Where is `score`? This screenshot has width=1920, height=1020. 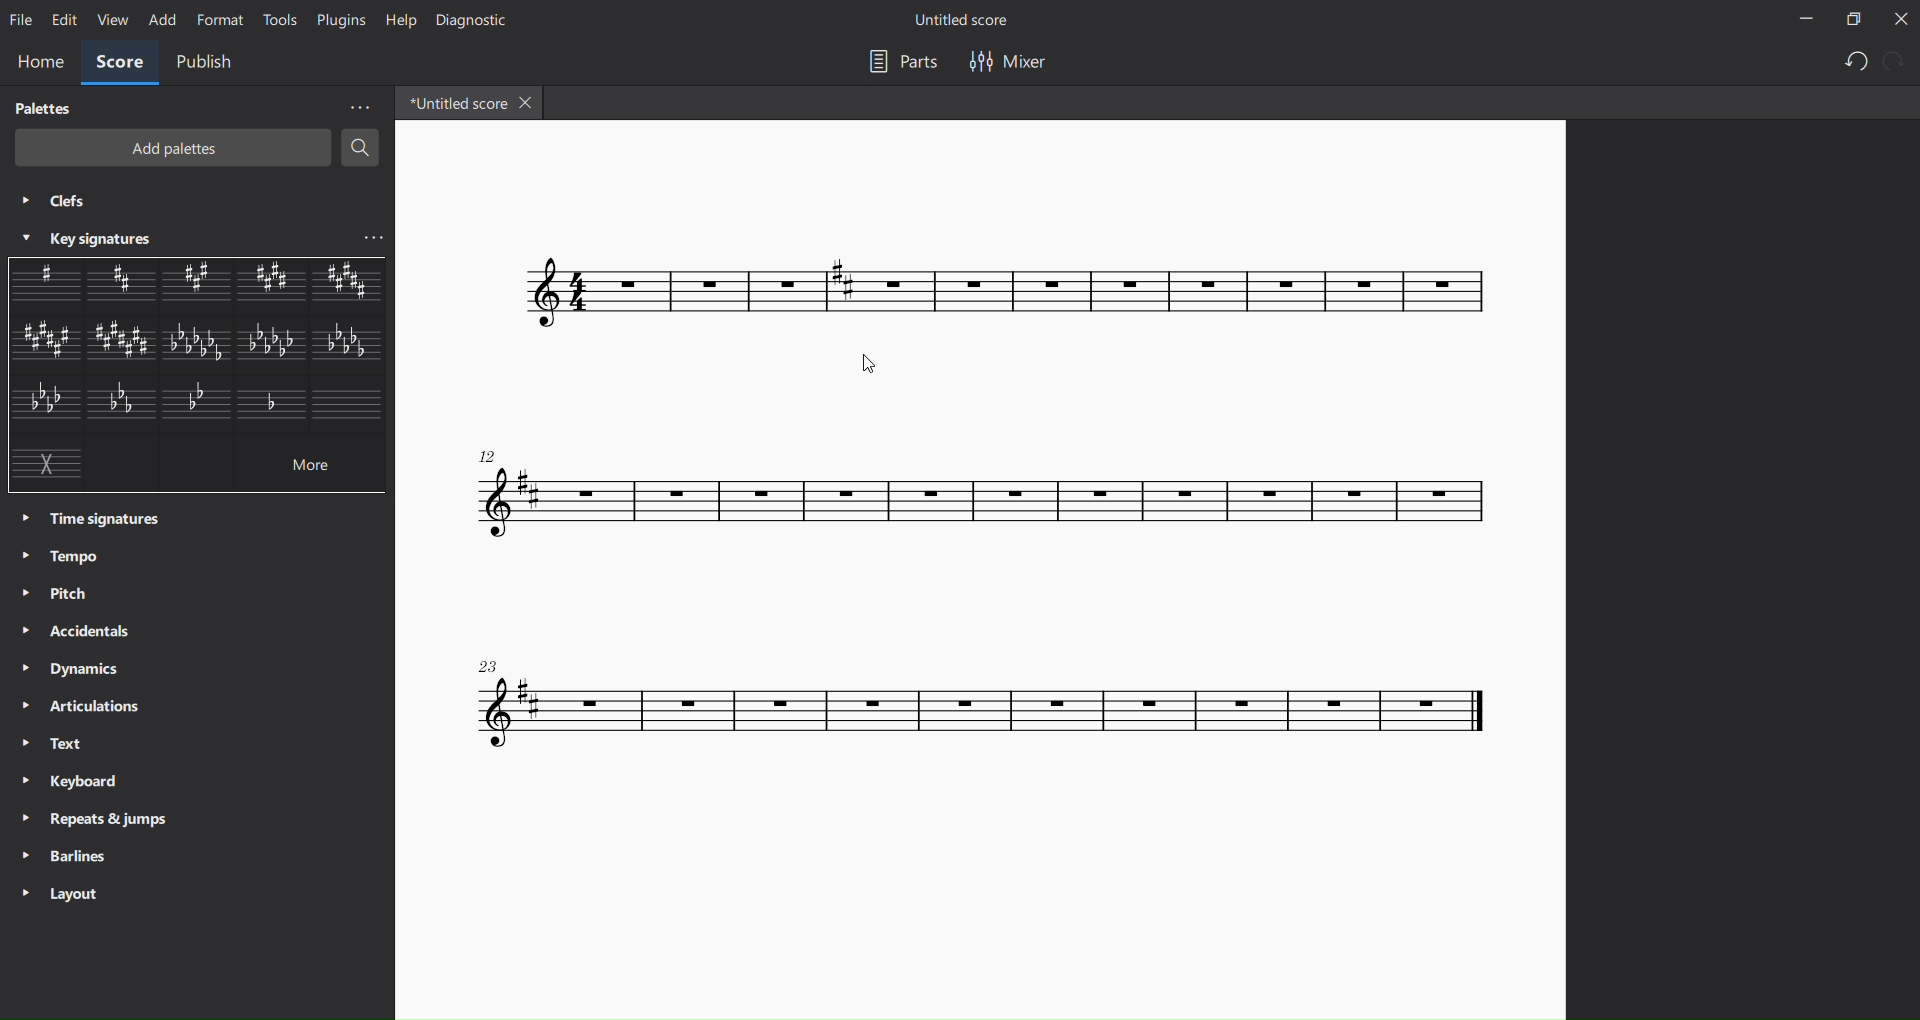
score is located at coordinates (118, 61).